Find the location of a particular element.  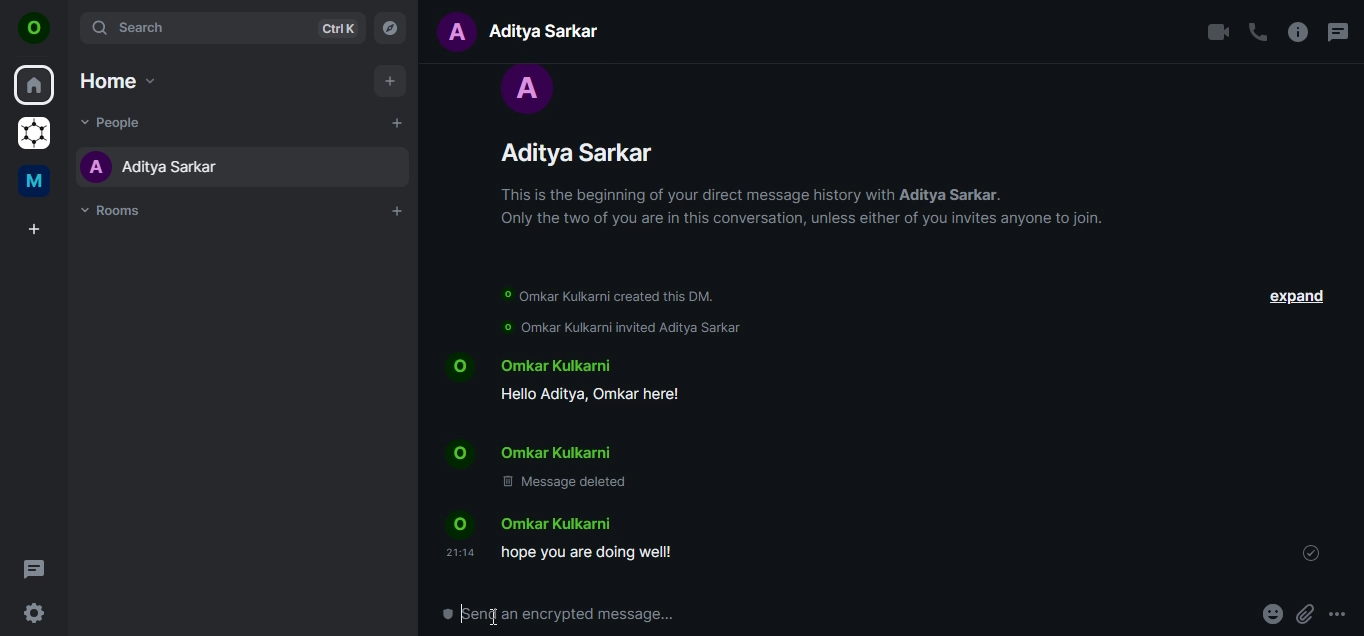

home is located at coordinates (35, 83).